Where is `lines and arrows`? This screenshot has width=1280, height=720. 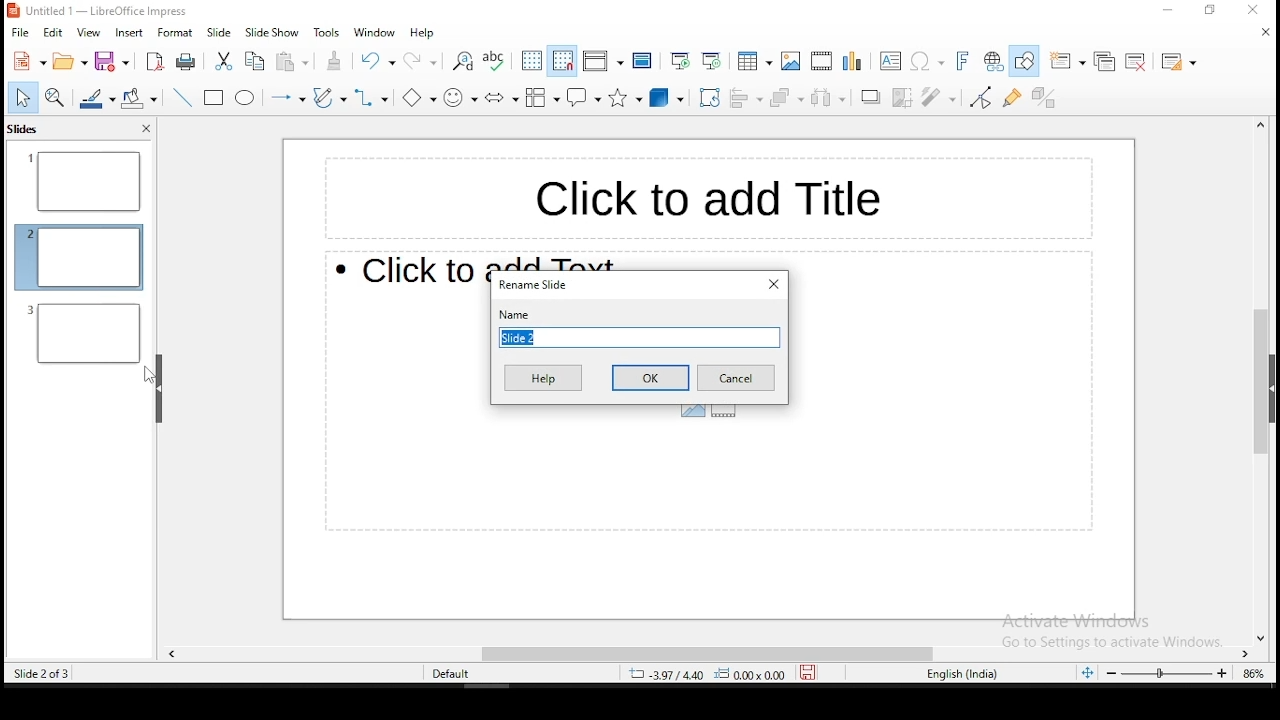
lines and arrows is located at coordinates (286, 96).